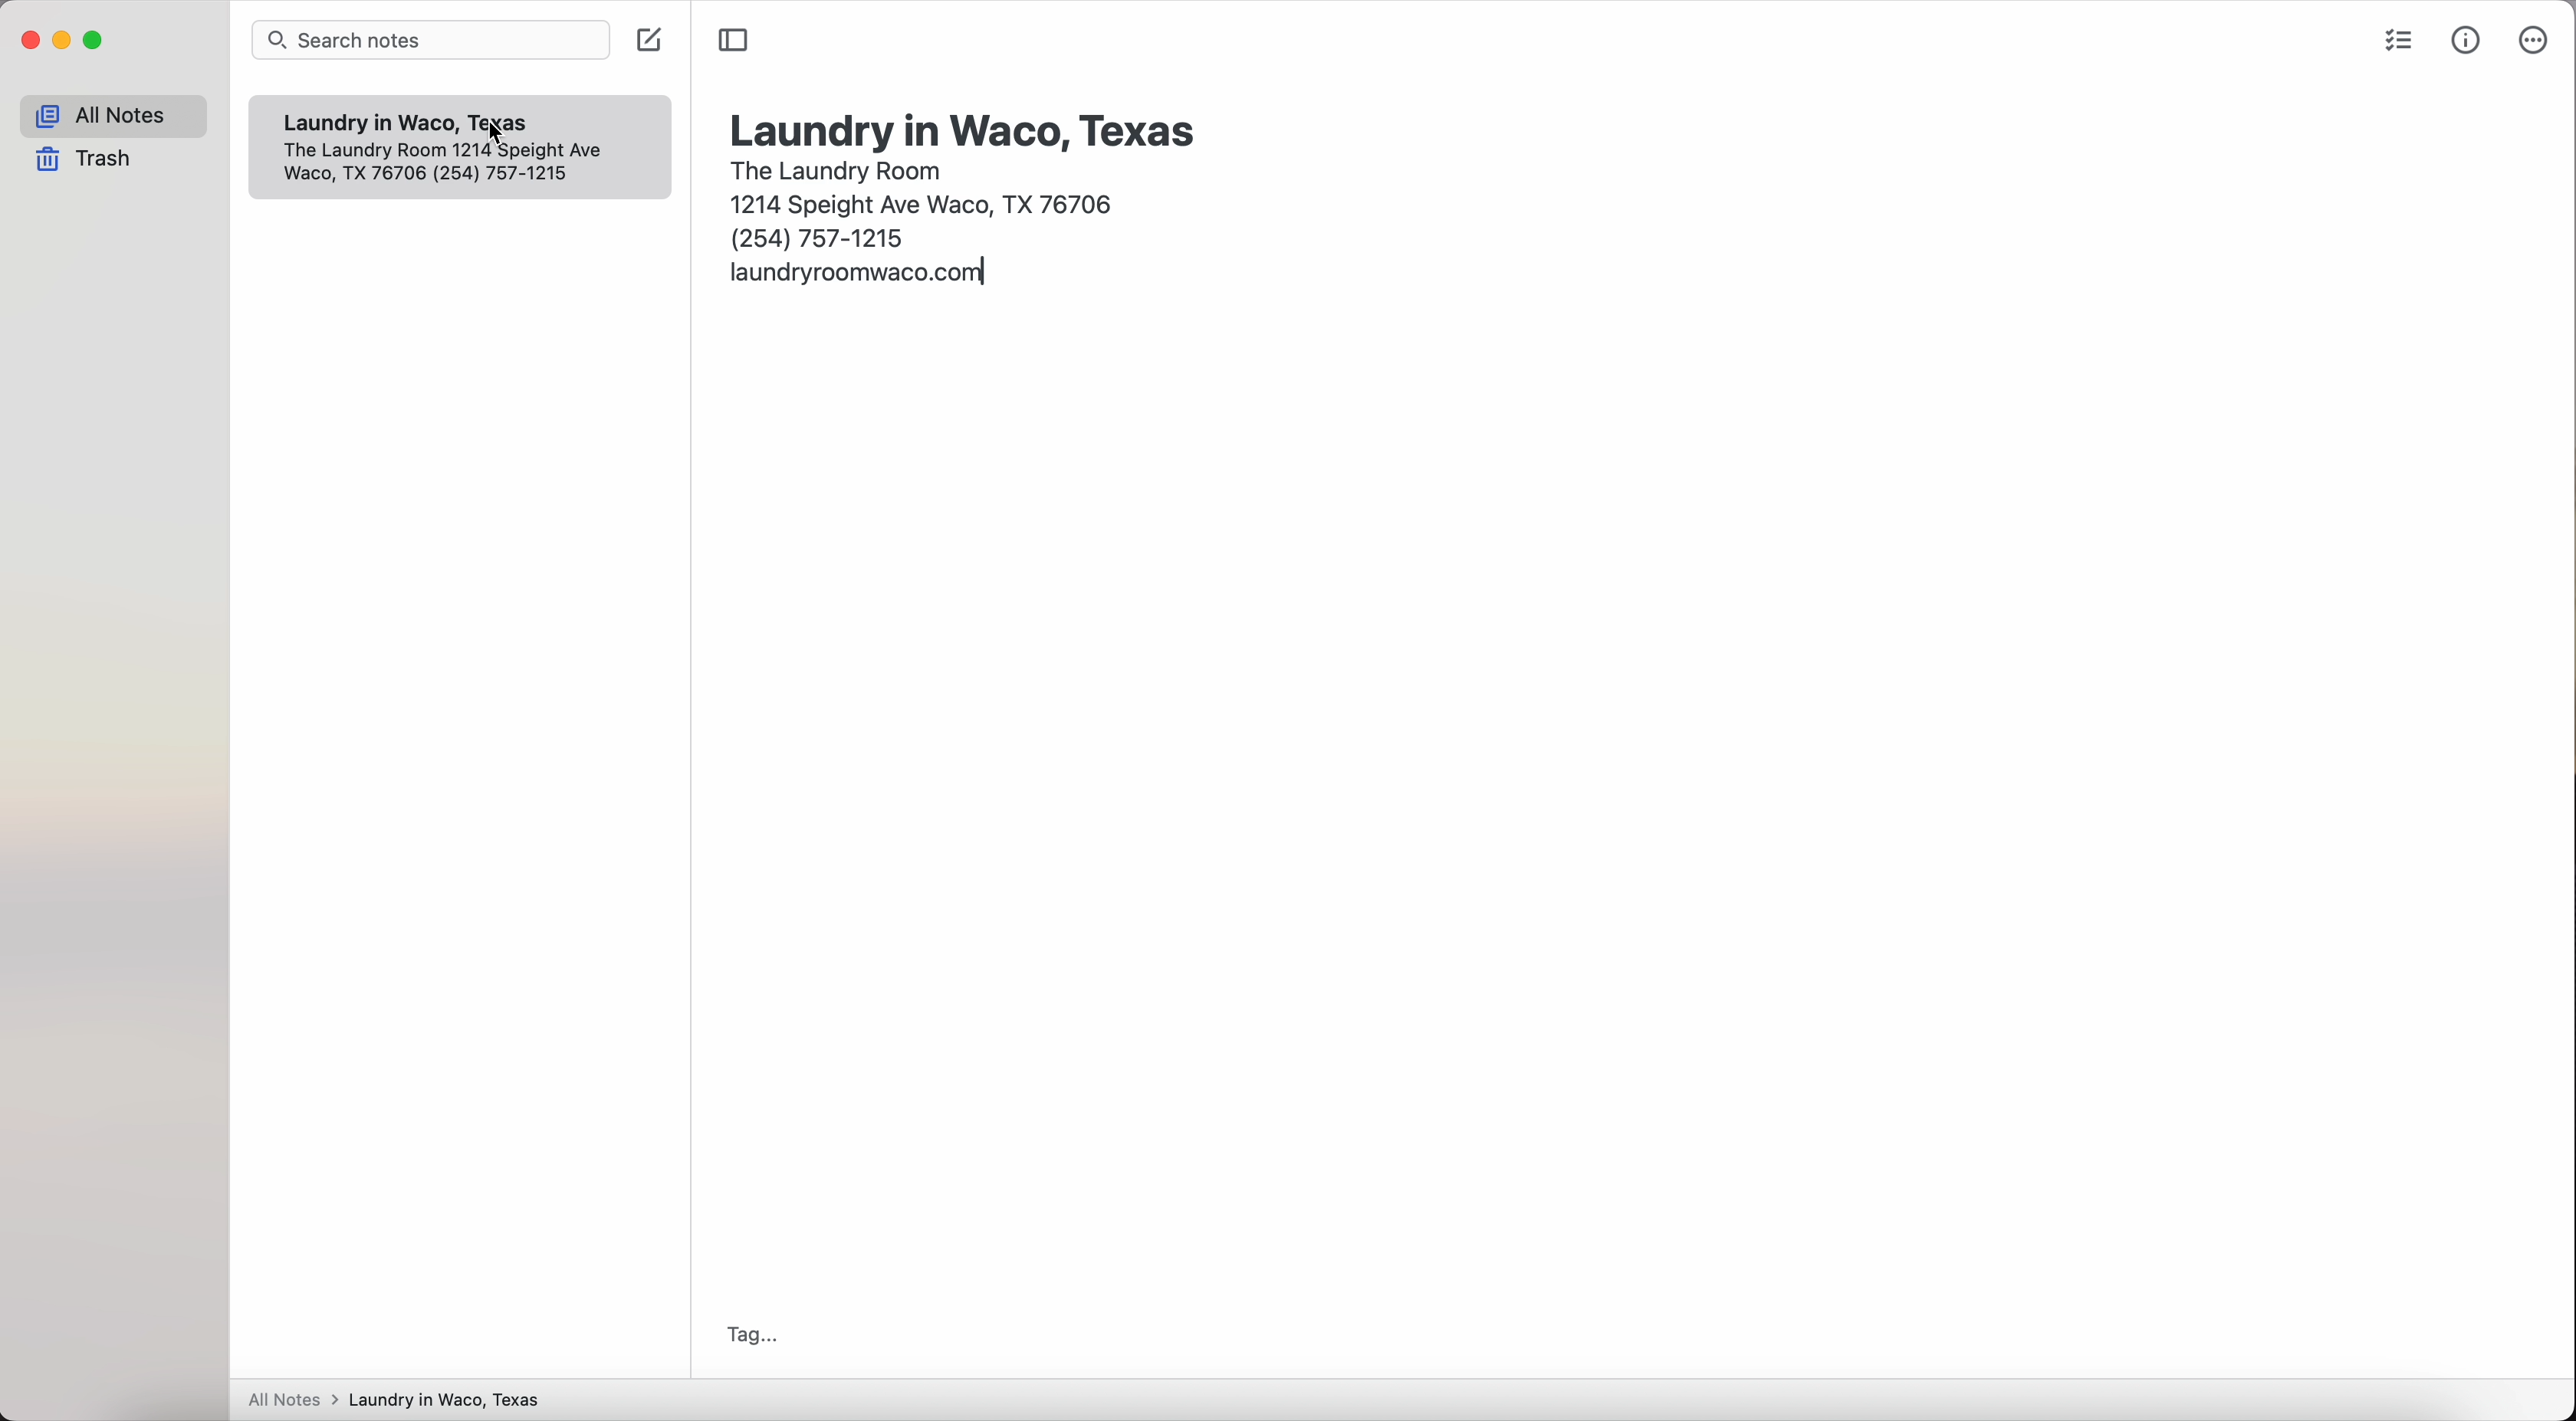 This screenshot has width=2576, height=1421. Describe the element at coordinates (31, 41) in the screenshot. I see `close app` at that location.